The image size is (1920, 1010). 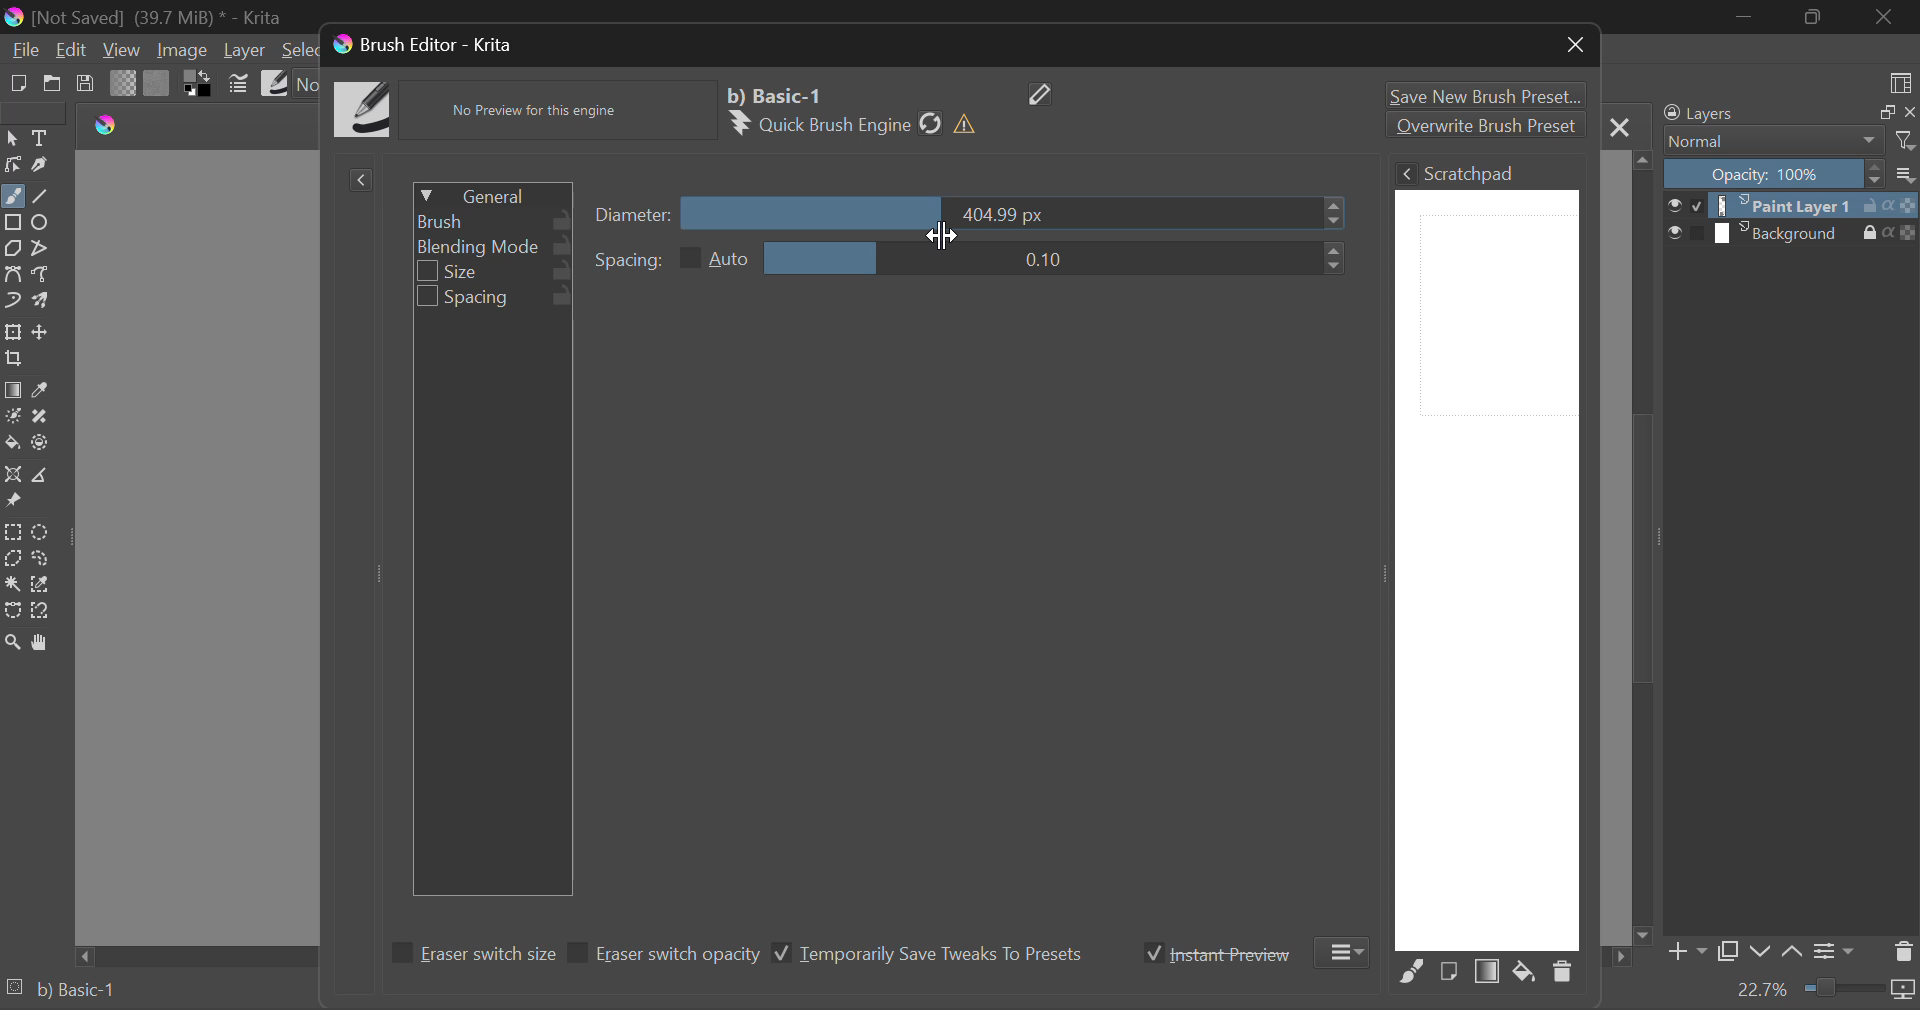 What do you see at coordinates (492, 220) in the screenshot?
I see `Brush` at bounding box center [492, 220].